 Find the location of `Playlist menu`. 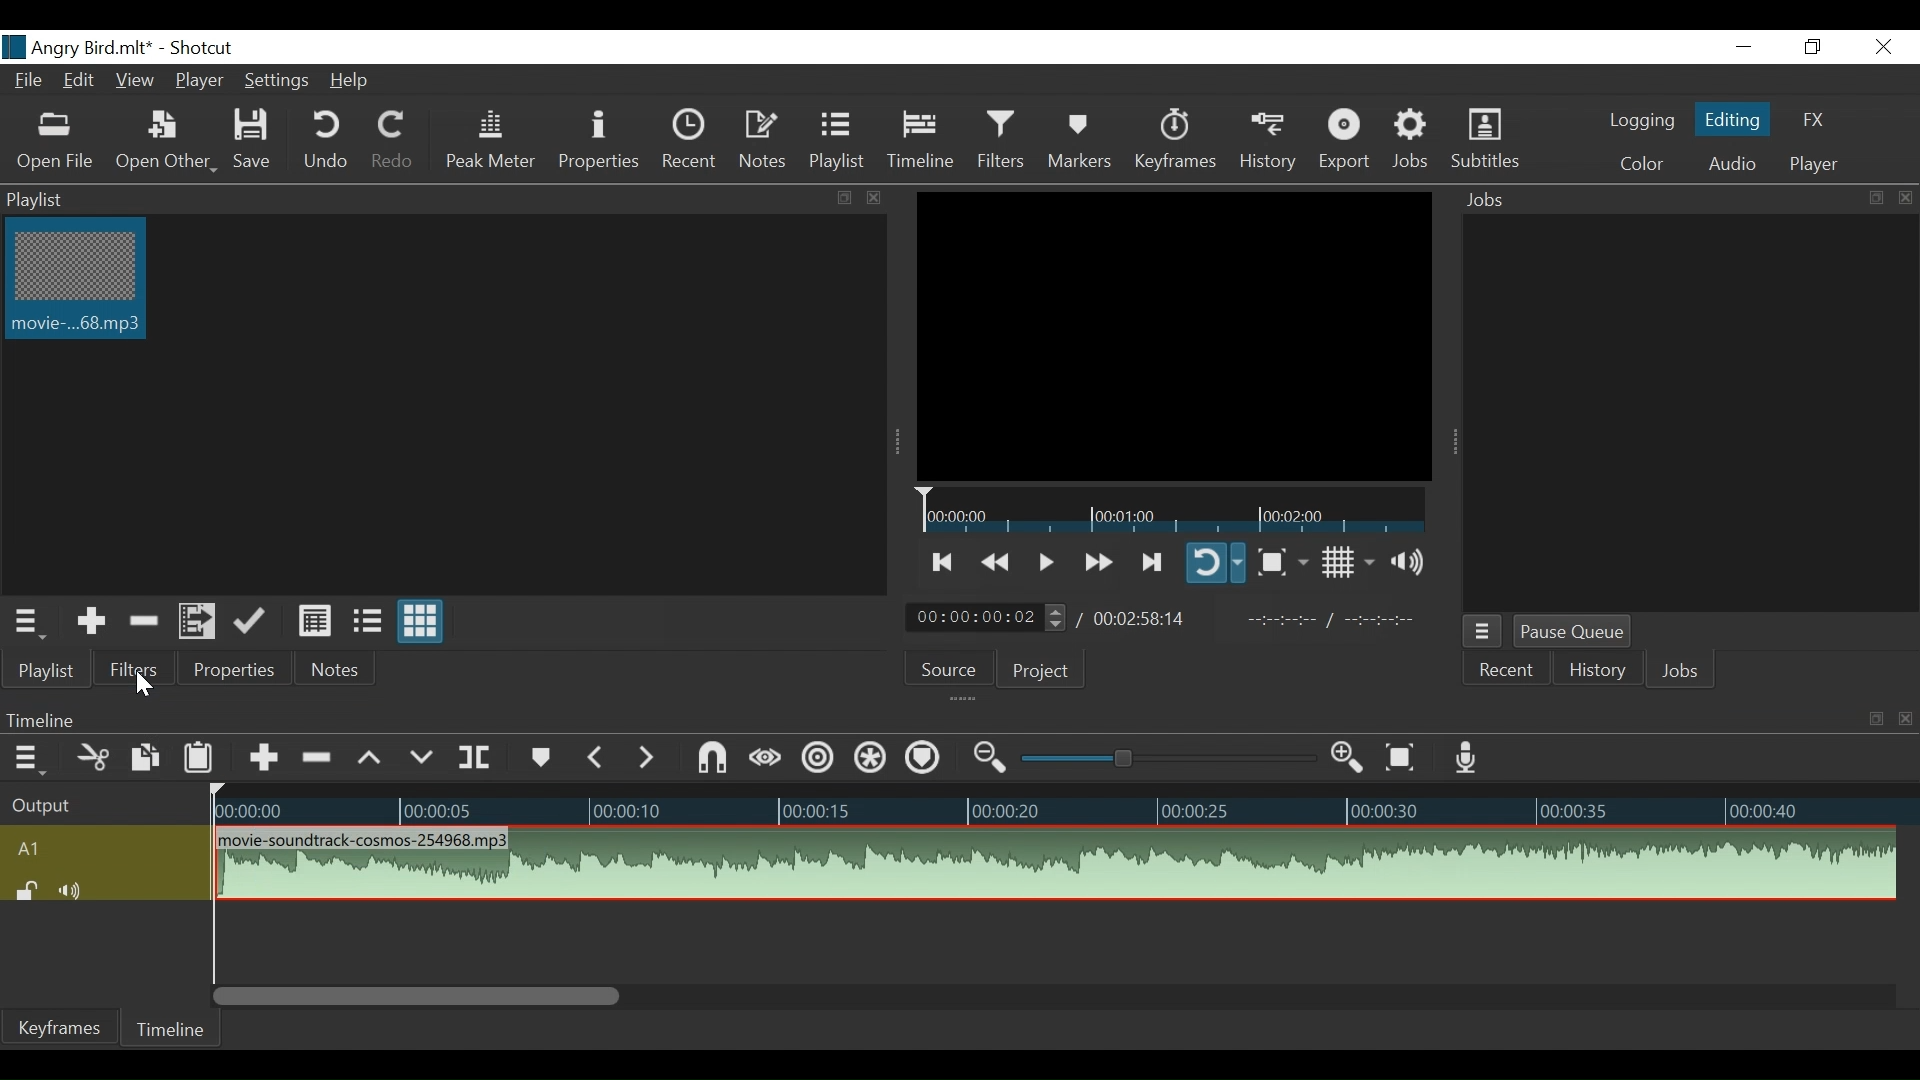

Playlist menu is located at coordinates (46, 669).